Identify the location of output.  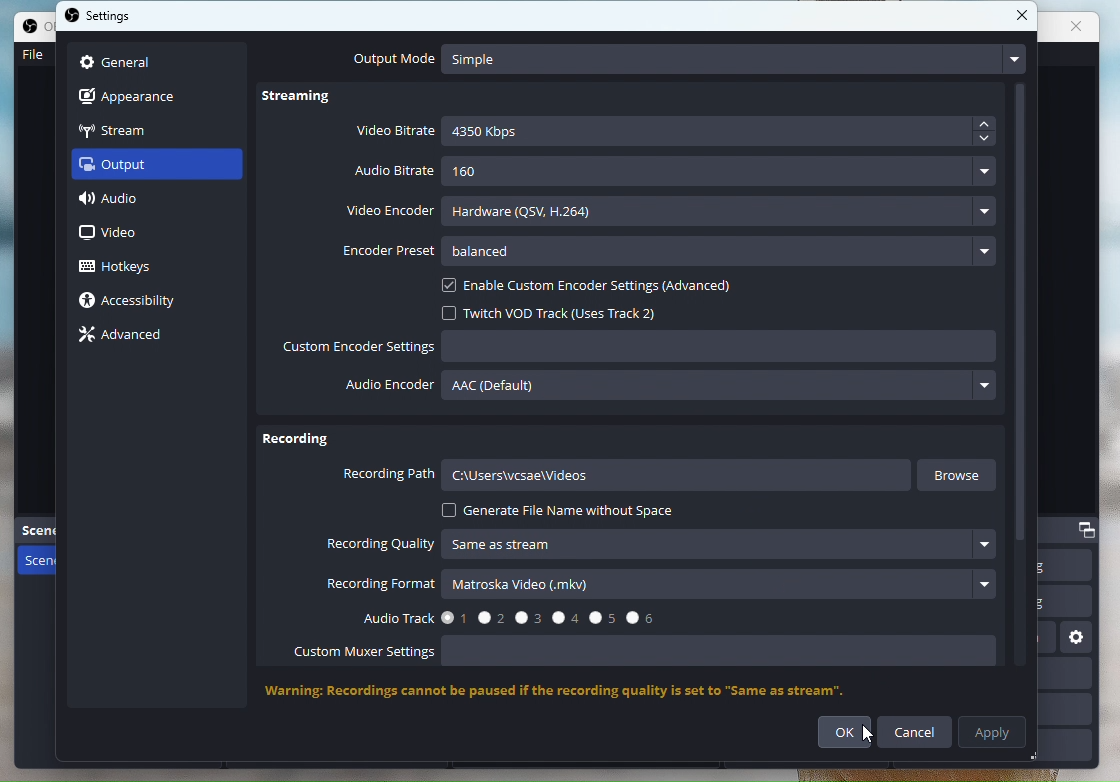
(131, 168).